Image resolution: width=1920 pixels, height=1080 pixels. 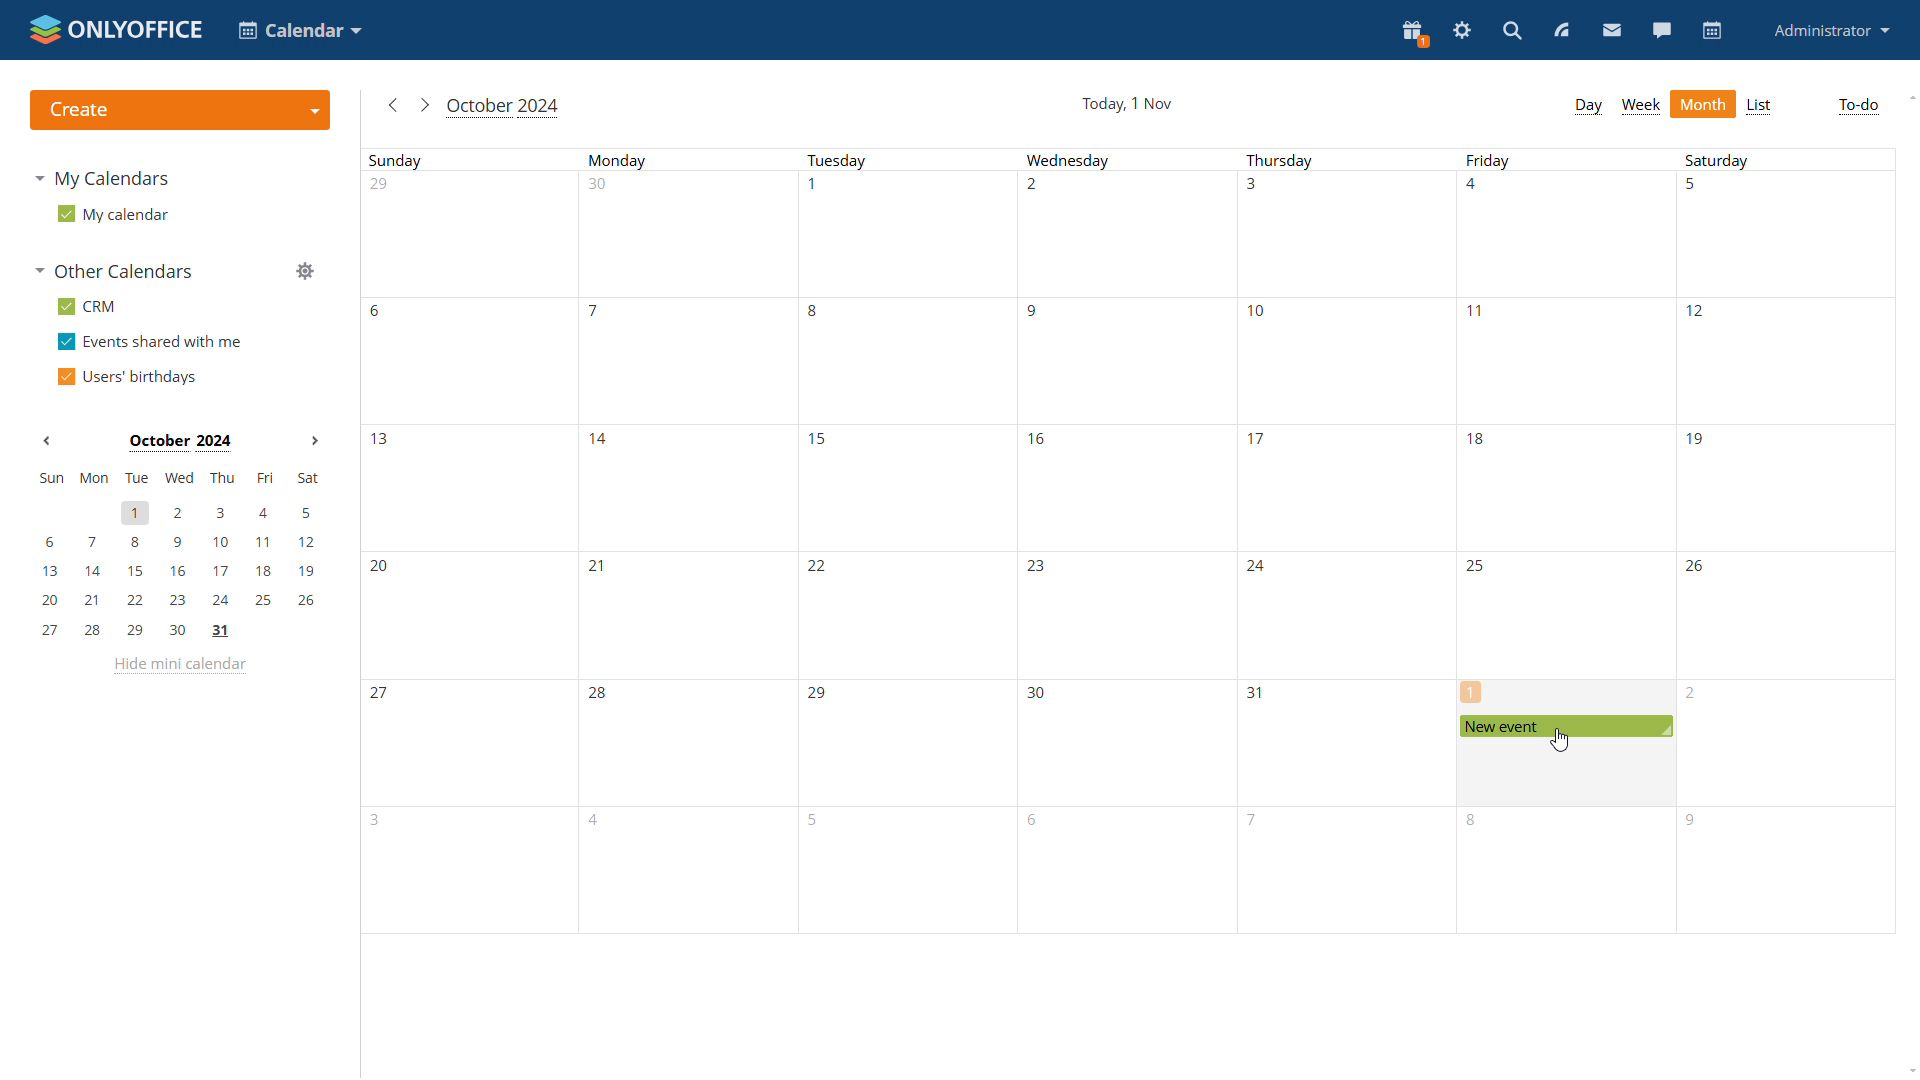 I want to click on scheduled event, so click(x=1564, y=726).